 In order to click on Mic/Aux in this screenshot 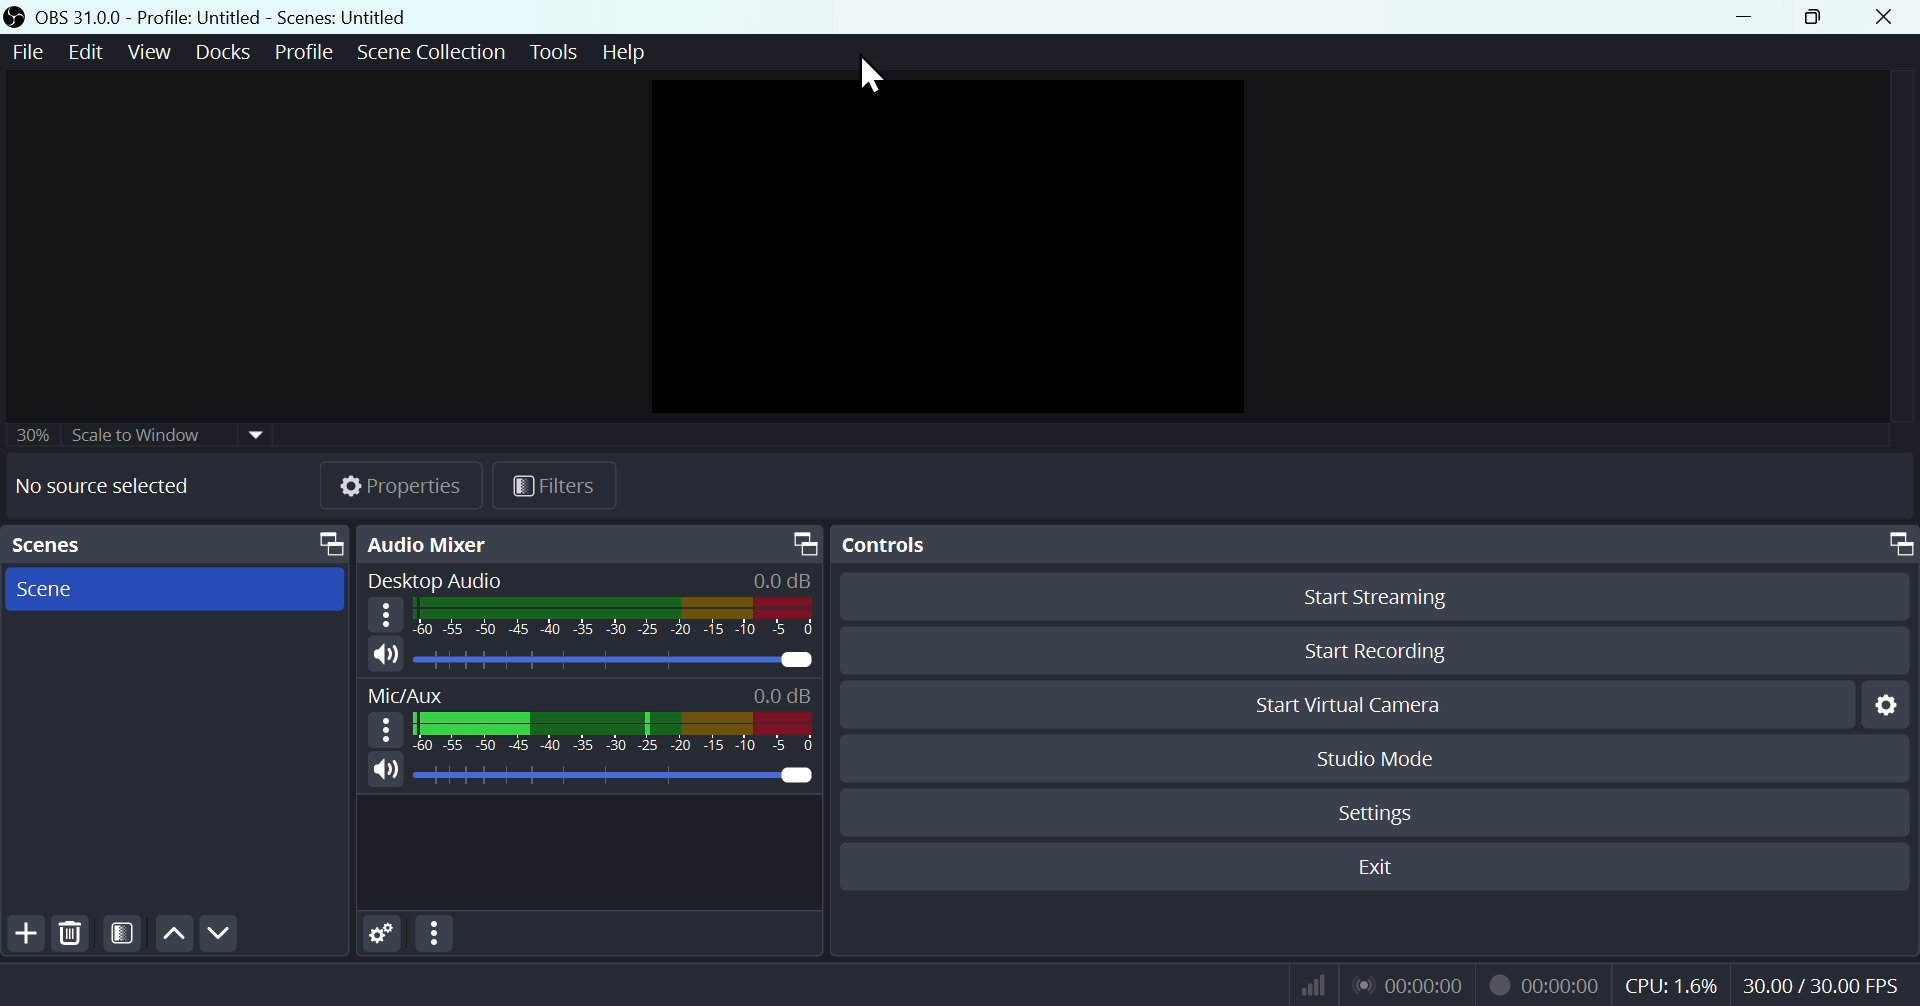, I will do `click(616, 776)`.